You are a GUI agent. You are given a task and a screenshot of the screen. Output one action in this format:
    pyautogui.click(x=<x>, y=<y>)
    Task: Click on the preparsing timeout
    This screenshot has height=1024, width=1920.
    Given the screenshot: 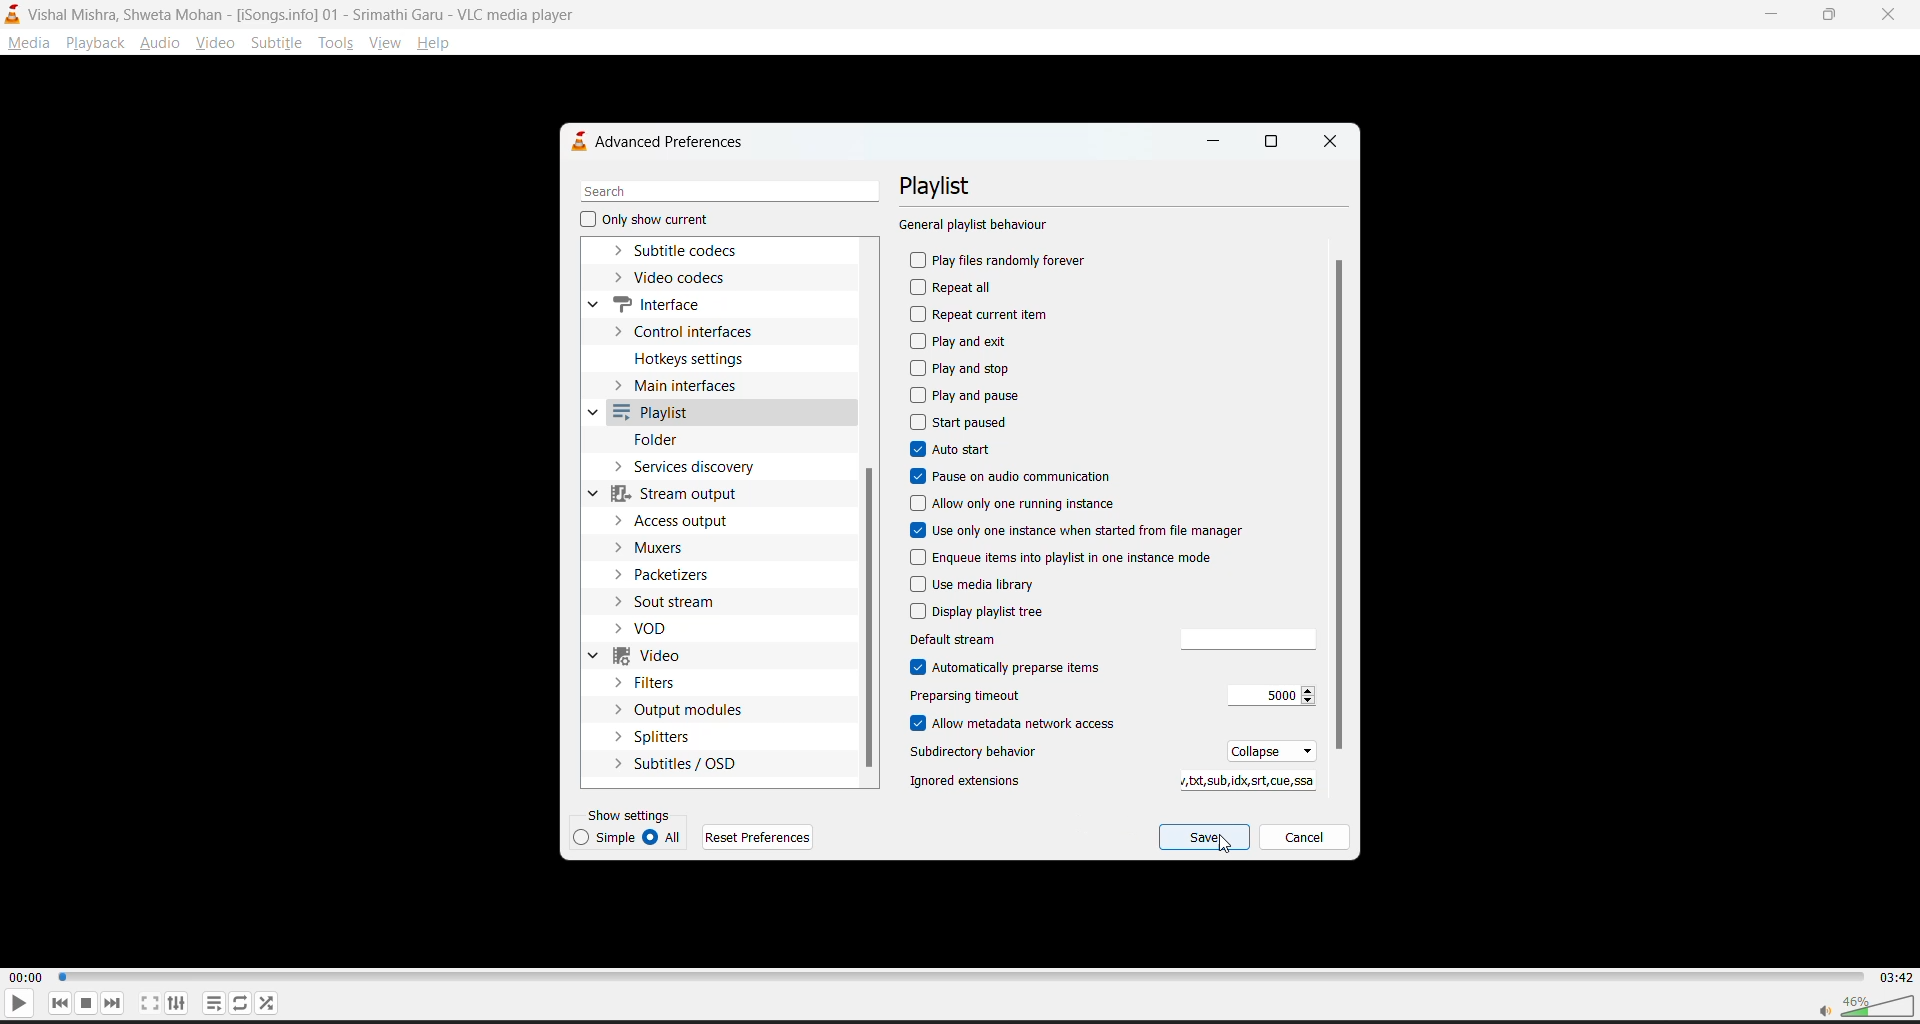 What is the action you would take?
    pyautogui.click(x=1110, y=695)
    